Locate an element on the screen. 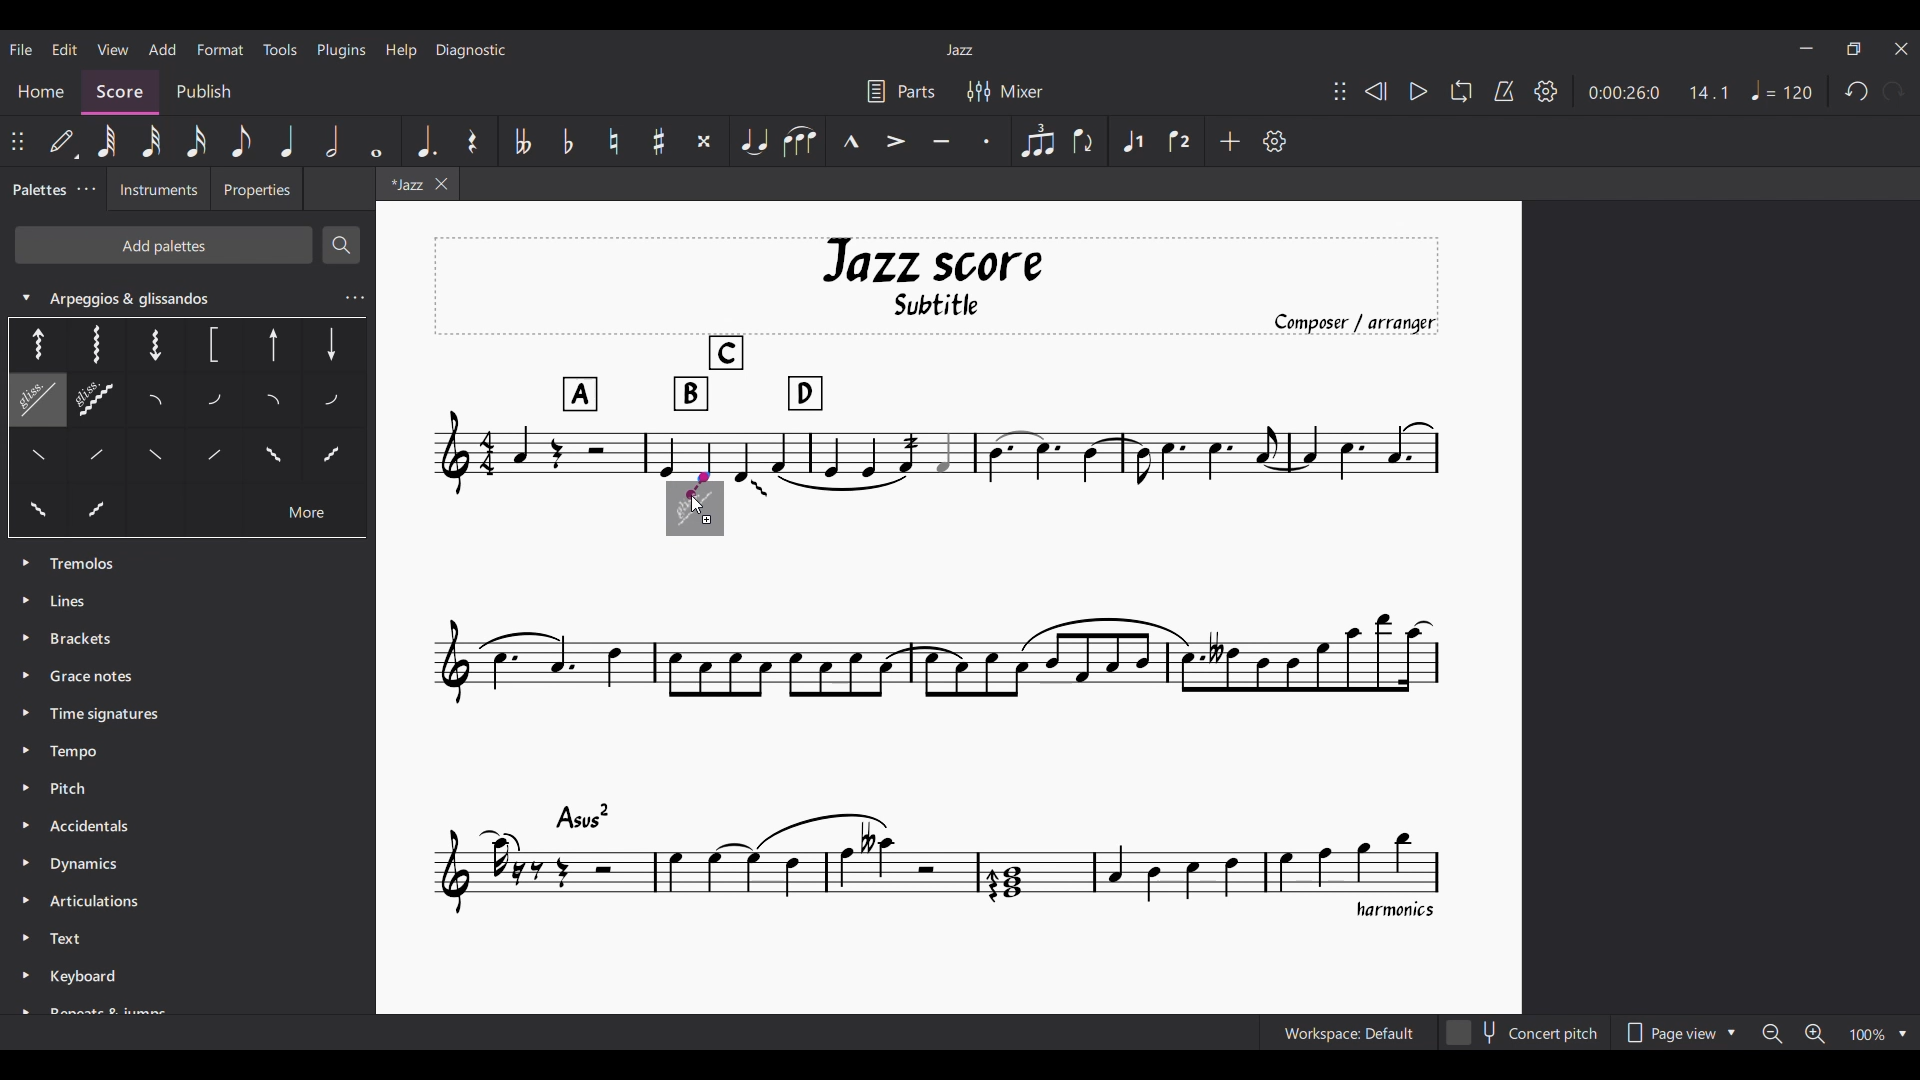 The height and width of the screenshot is (1080, 1920). Toggle double sharp is located at coordinates (704, 141).